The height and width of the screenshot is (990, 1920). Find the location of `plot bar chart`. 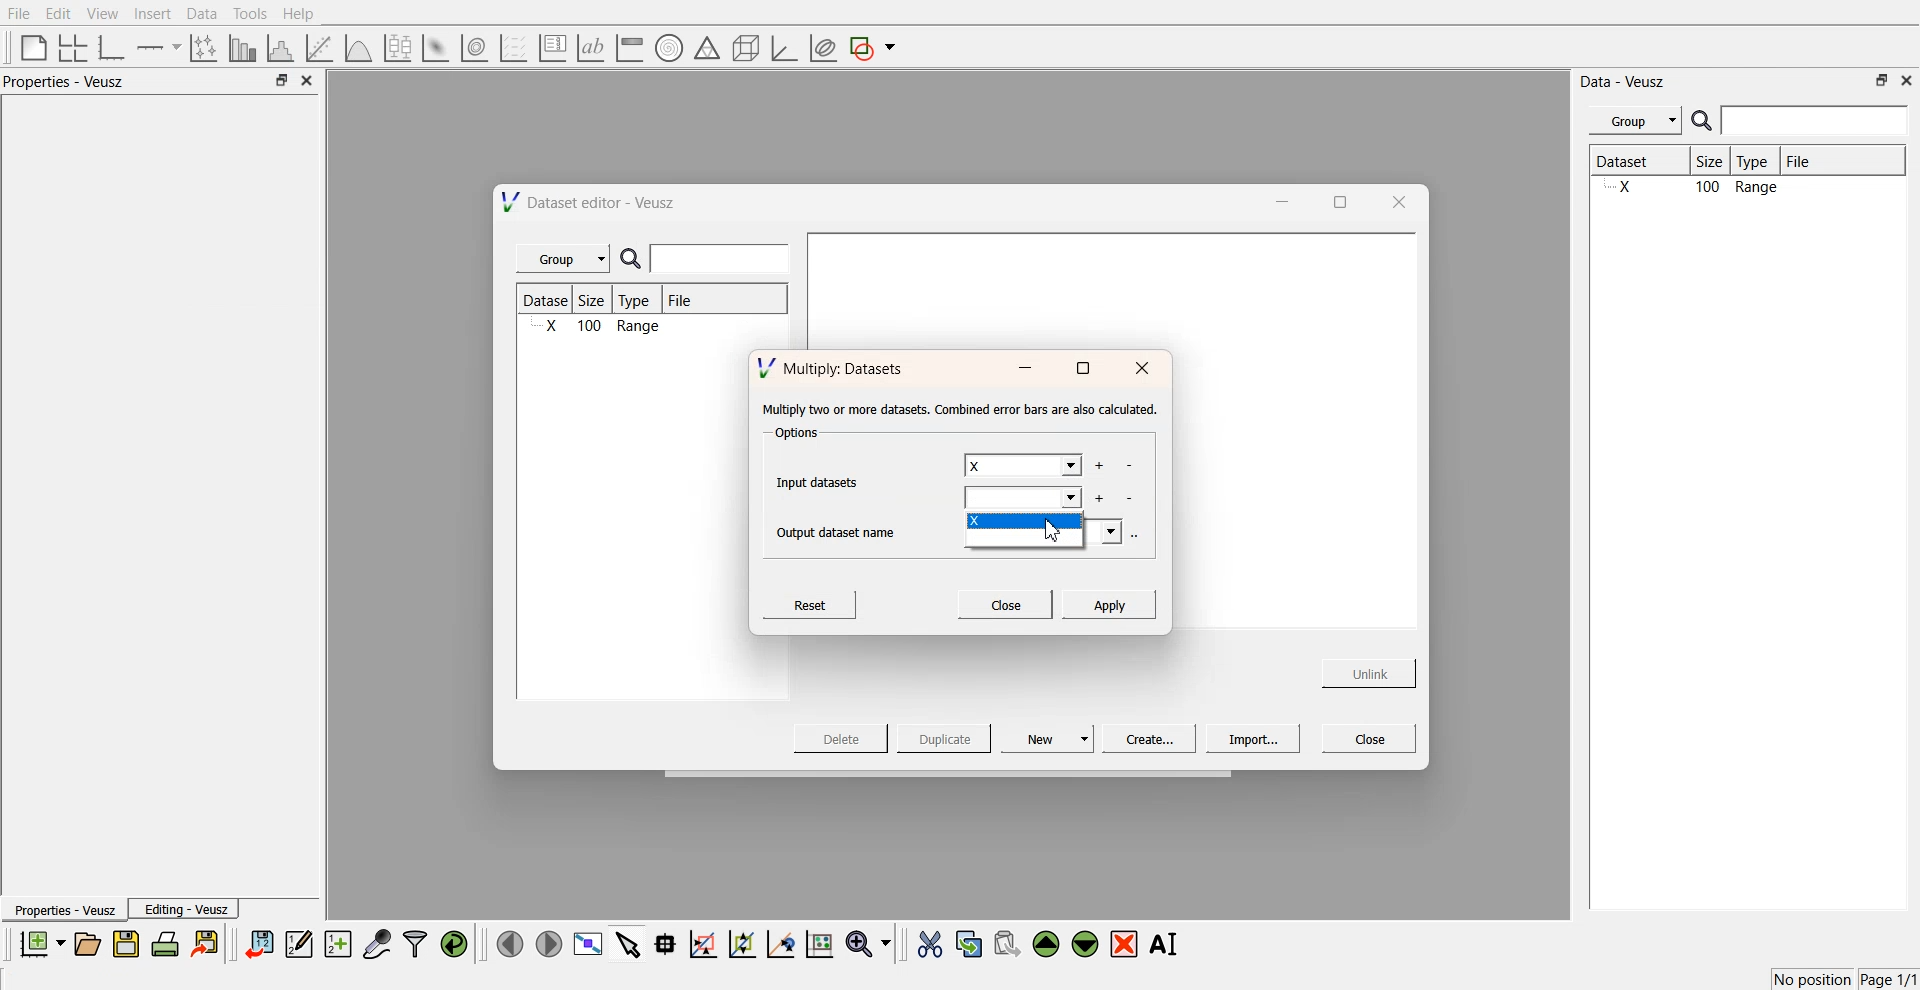

plot bar chart is located at coordinates (242, 49).